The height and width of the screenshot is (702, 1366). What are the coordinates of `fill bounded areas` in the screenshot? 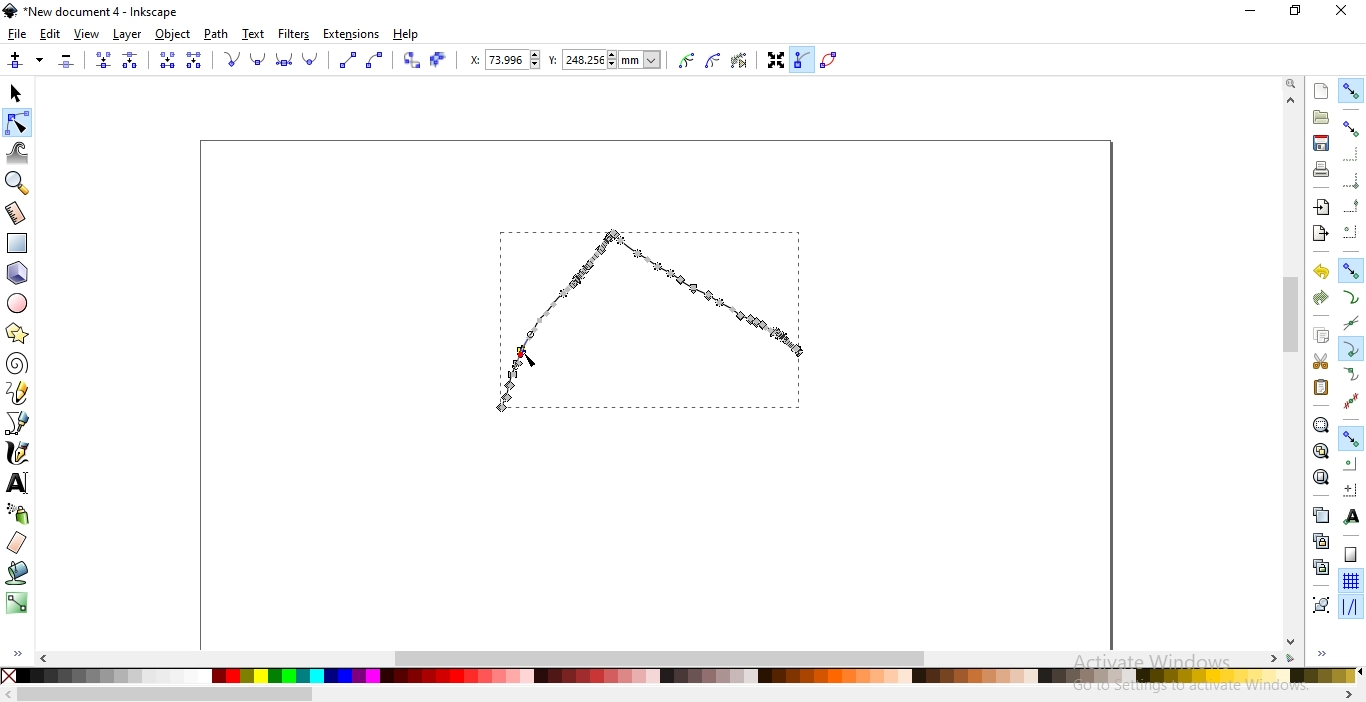 It's located at (18, 573).